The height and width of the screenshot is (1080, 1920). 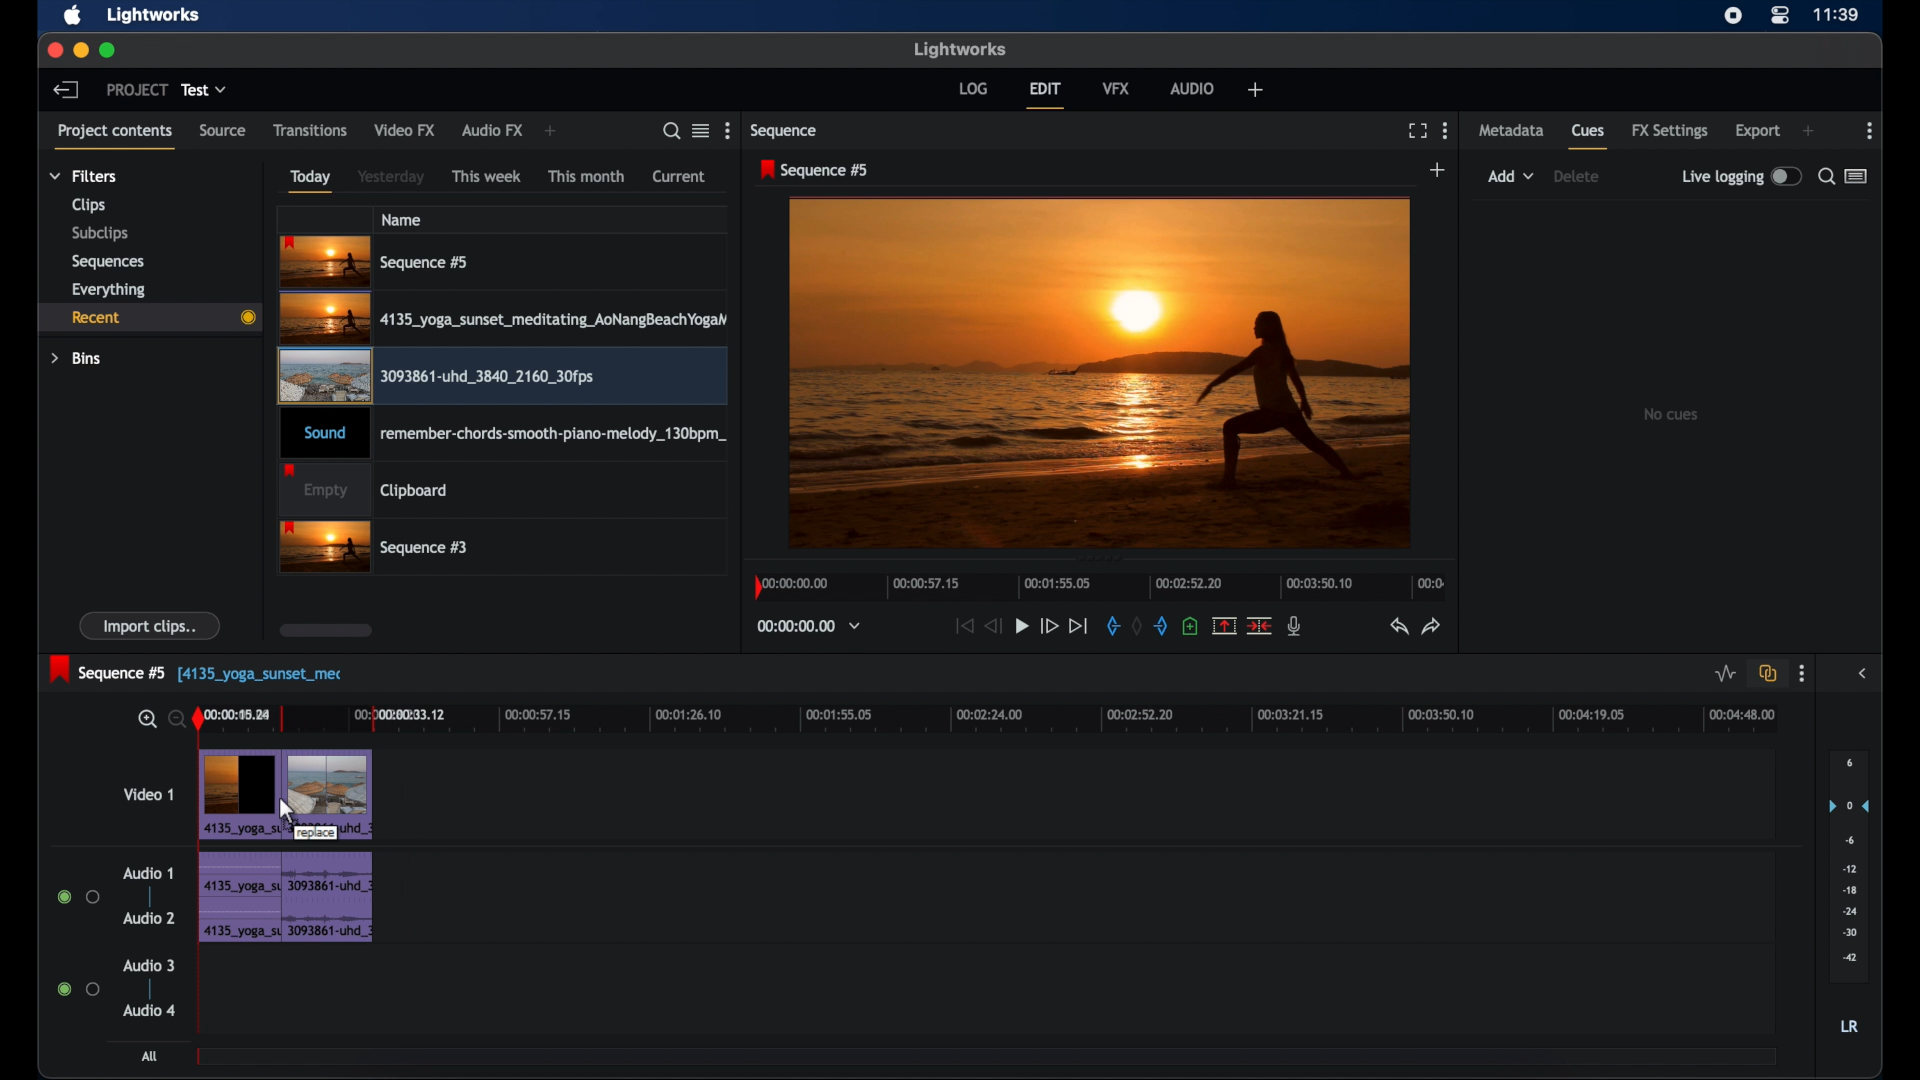 I want to click on name, so click(x=403, y=219).